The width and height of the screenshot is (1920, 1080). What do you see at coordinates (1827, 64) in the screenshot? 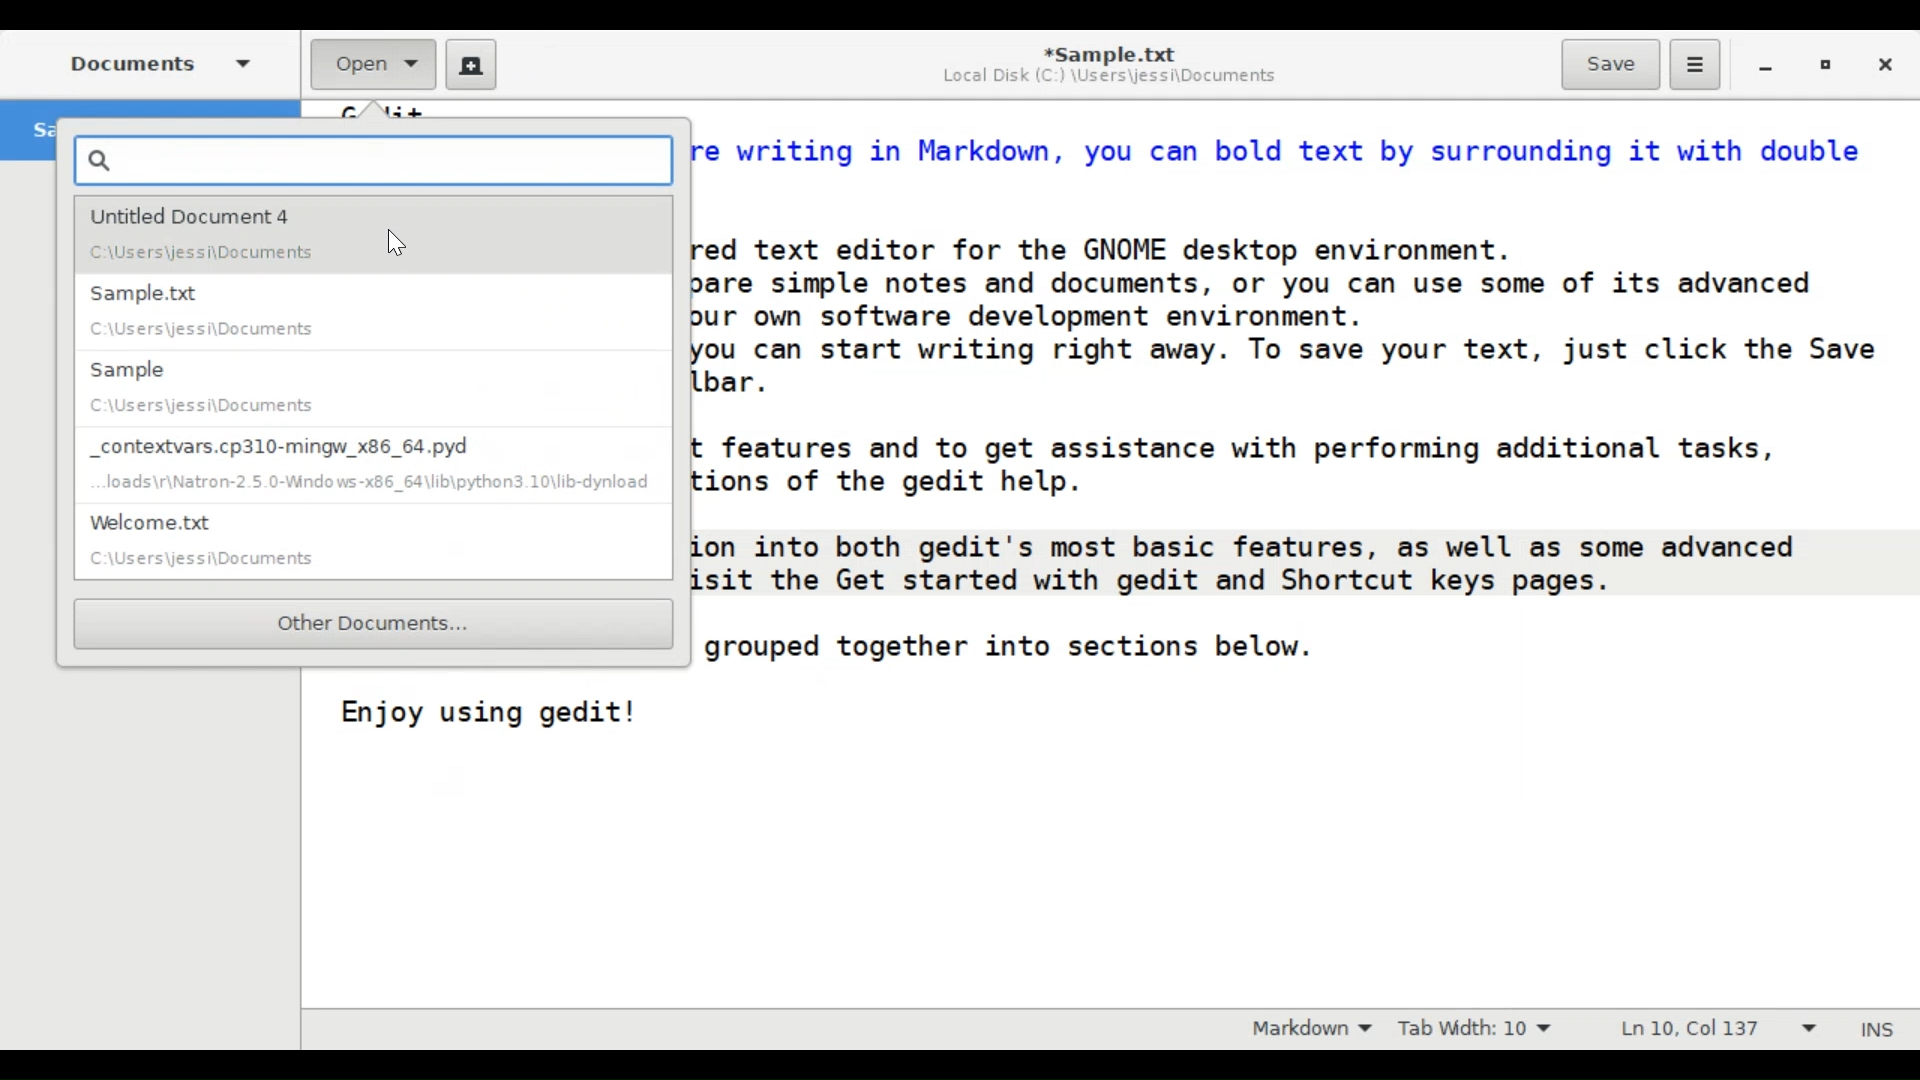
I see `Restore` at bounding box center [1827, 64].